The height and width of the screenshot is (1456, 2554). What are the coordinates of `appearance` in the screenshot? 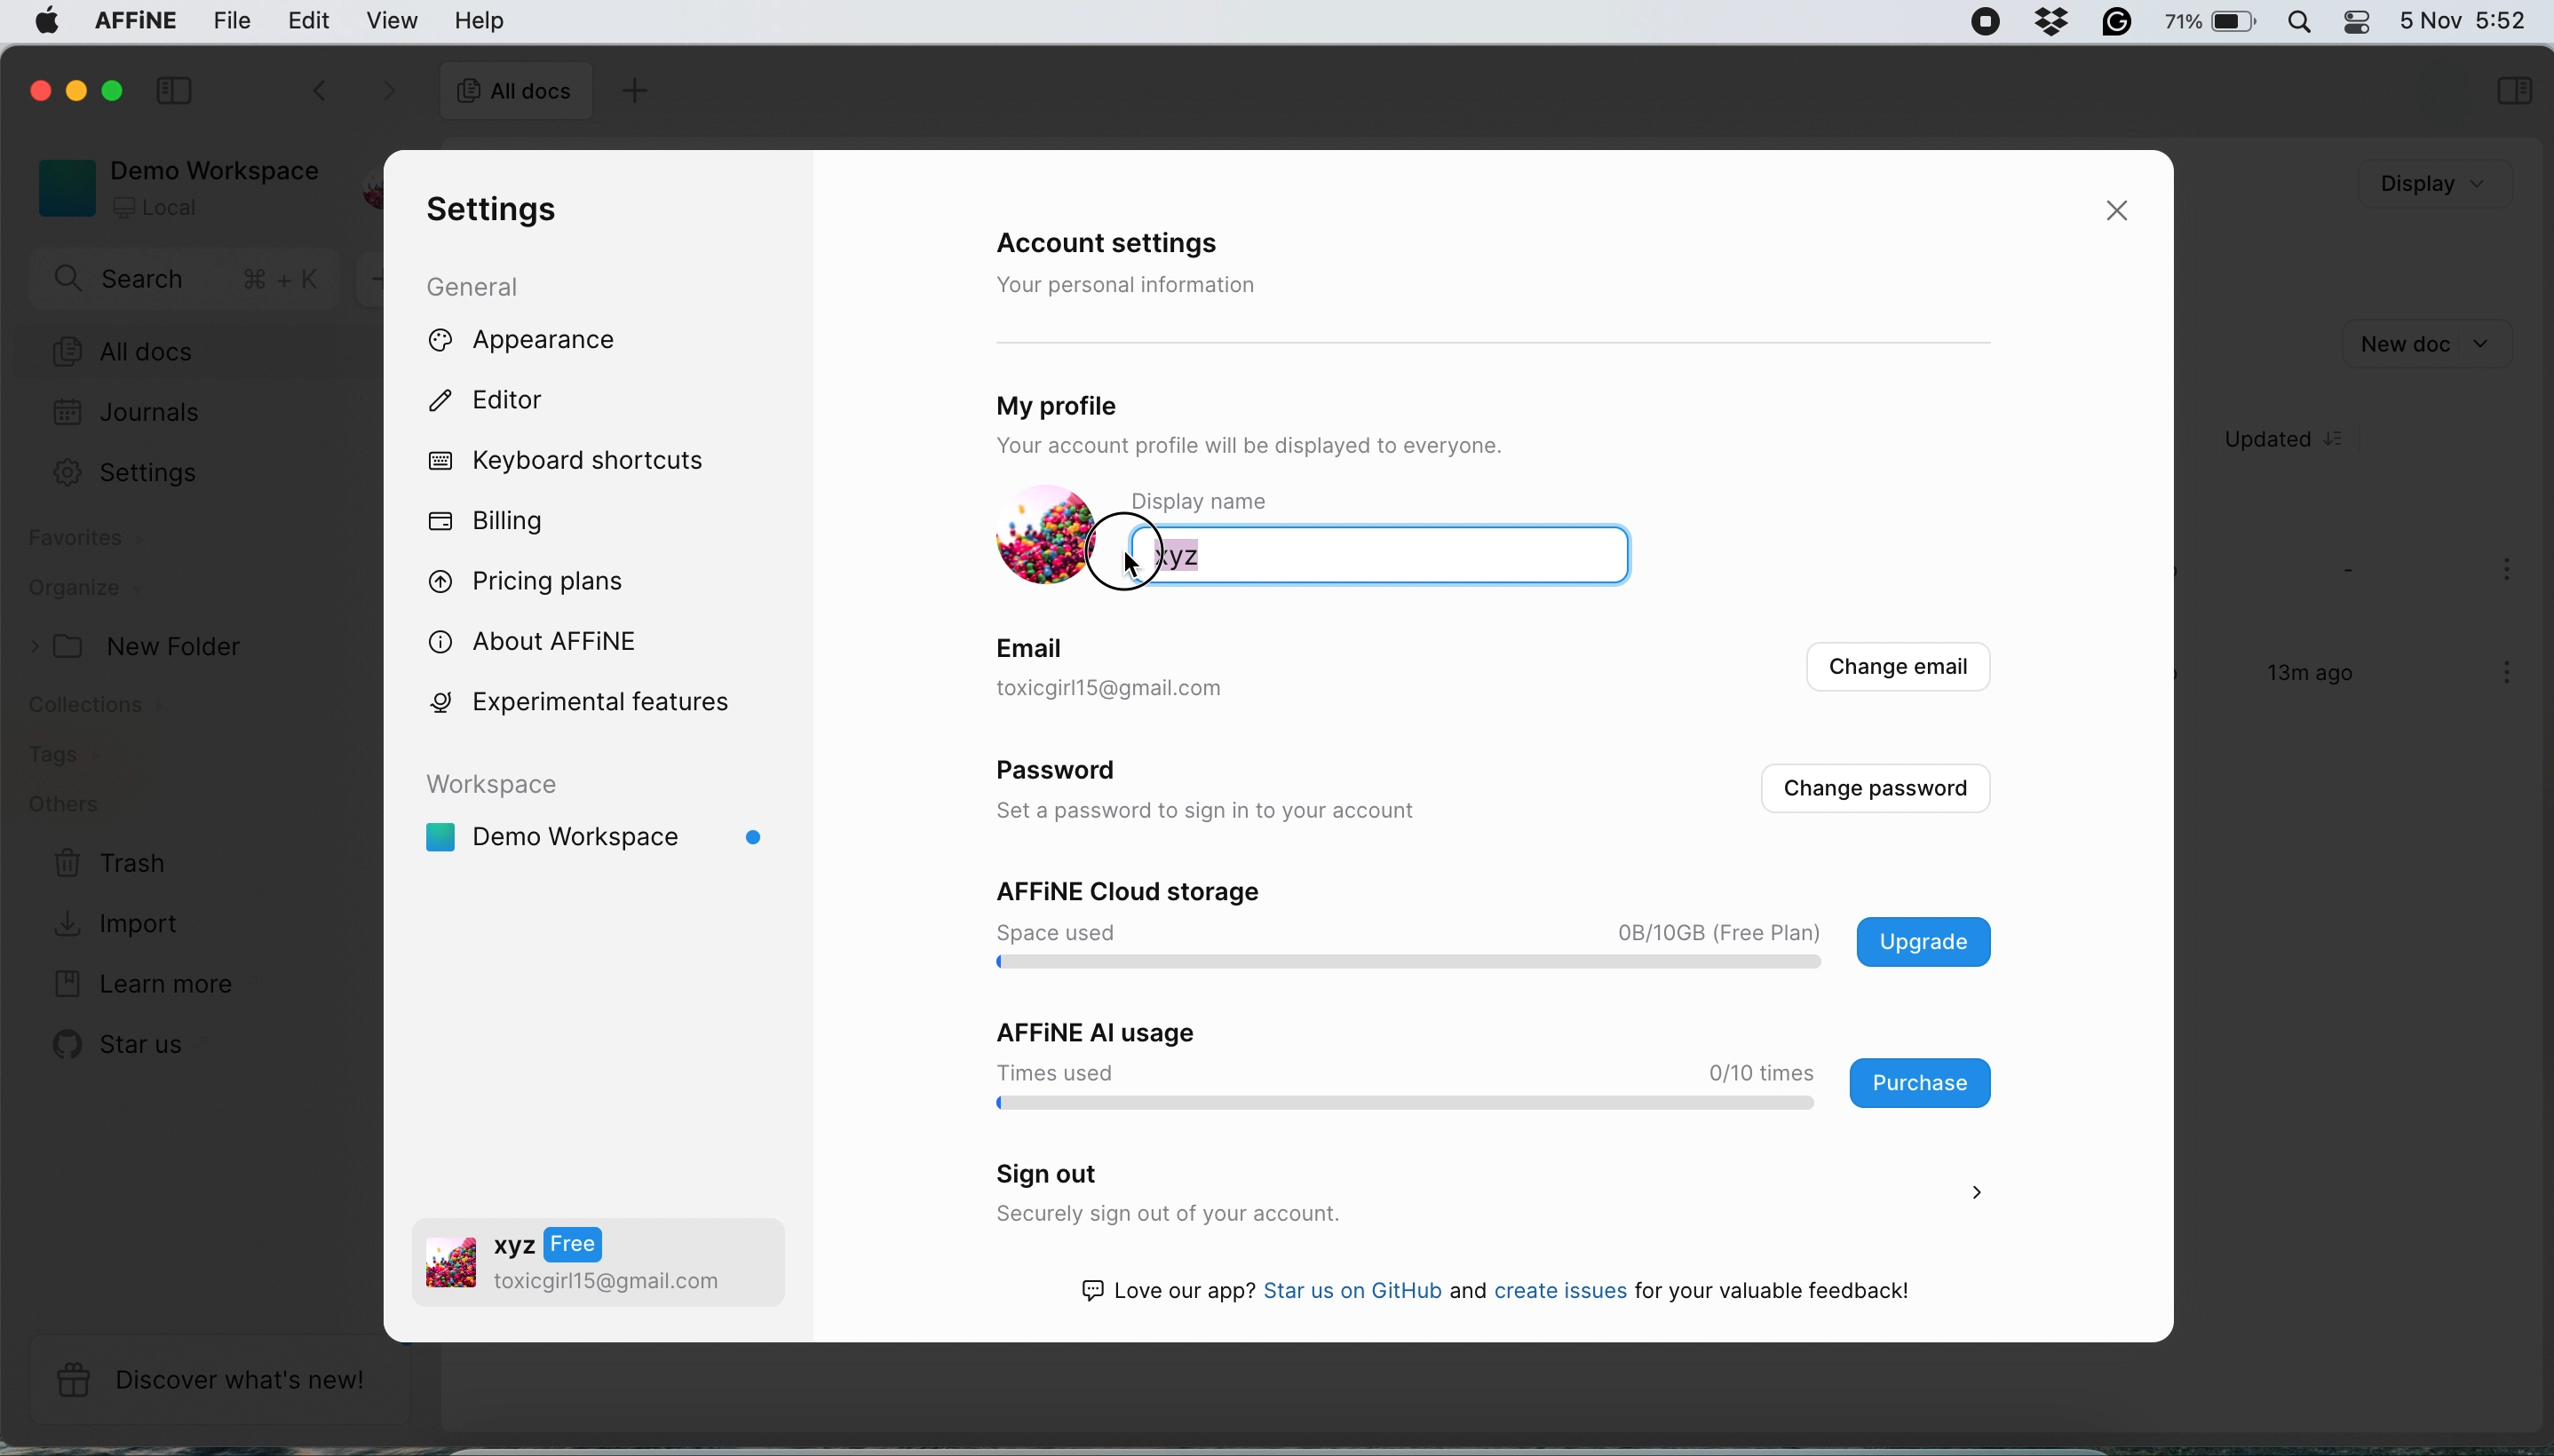 It's located at (556, 342).